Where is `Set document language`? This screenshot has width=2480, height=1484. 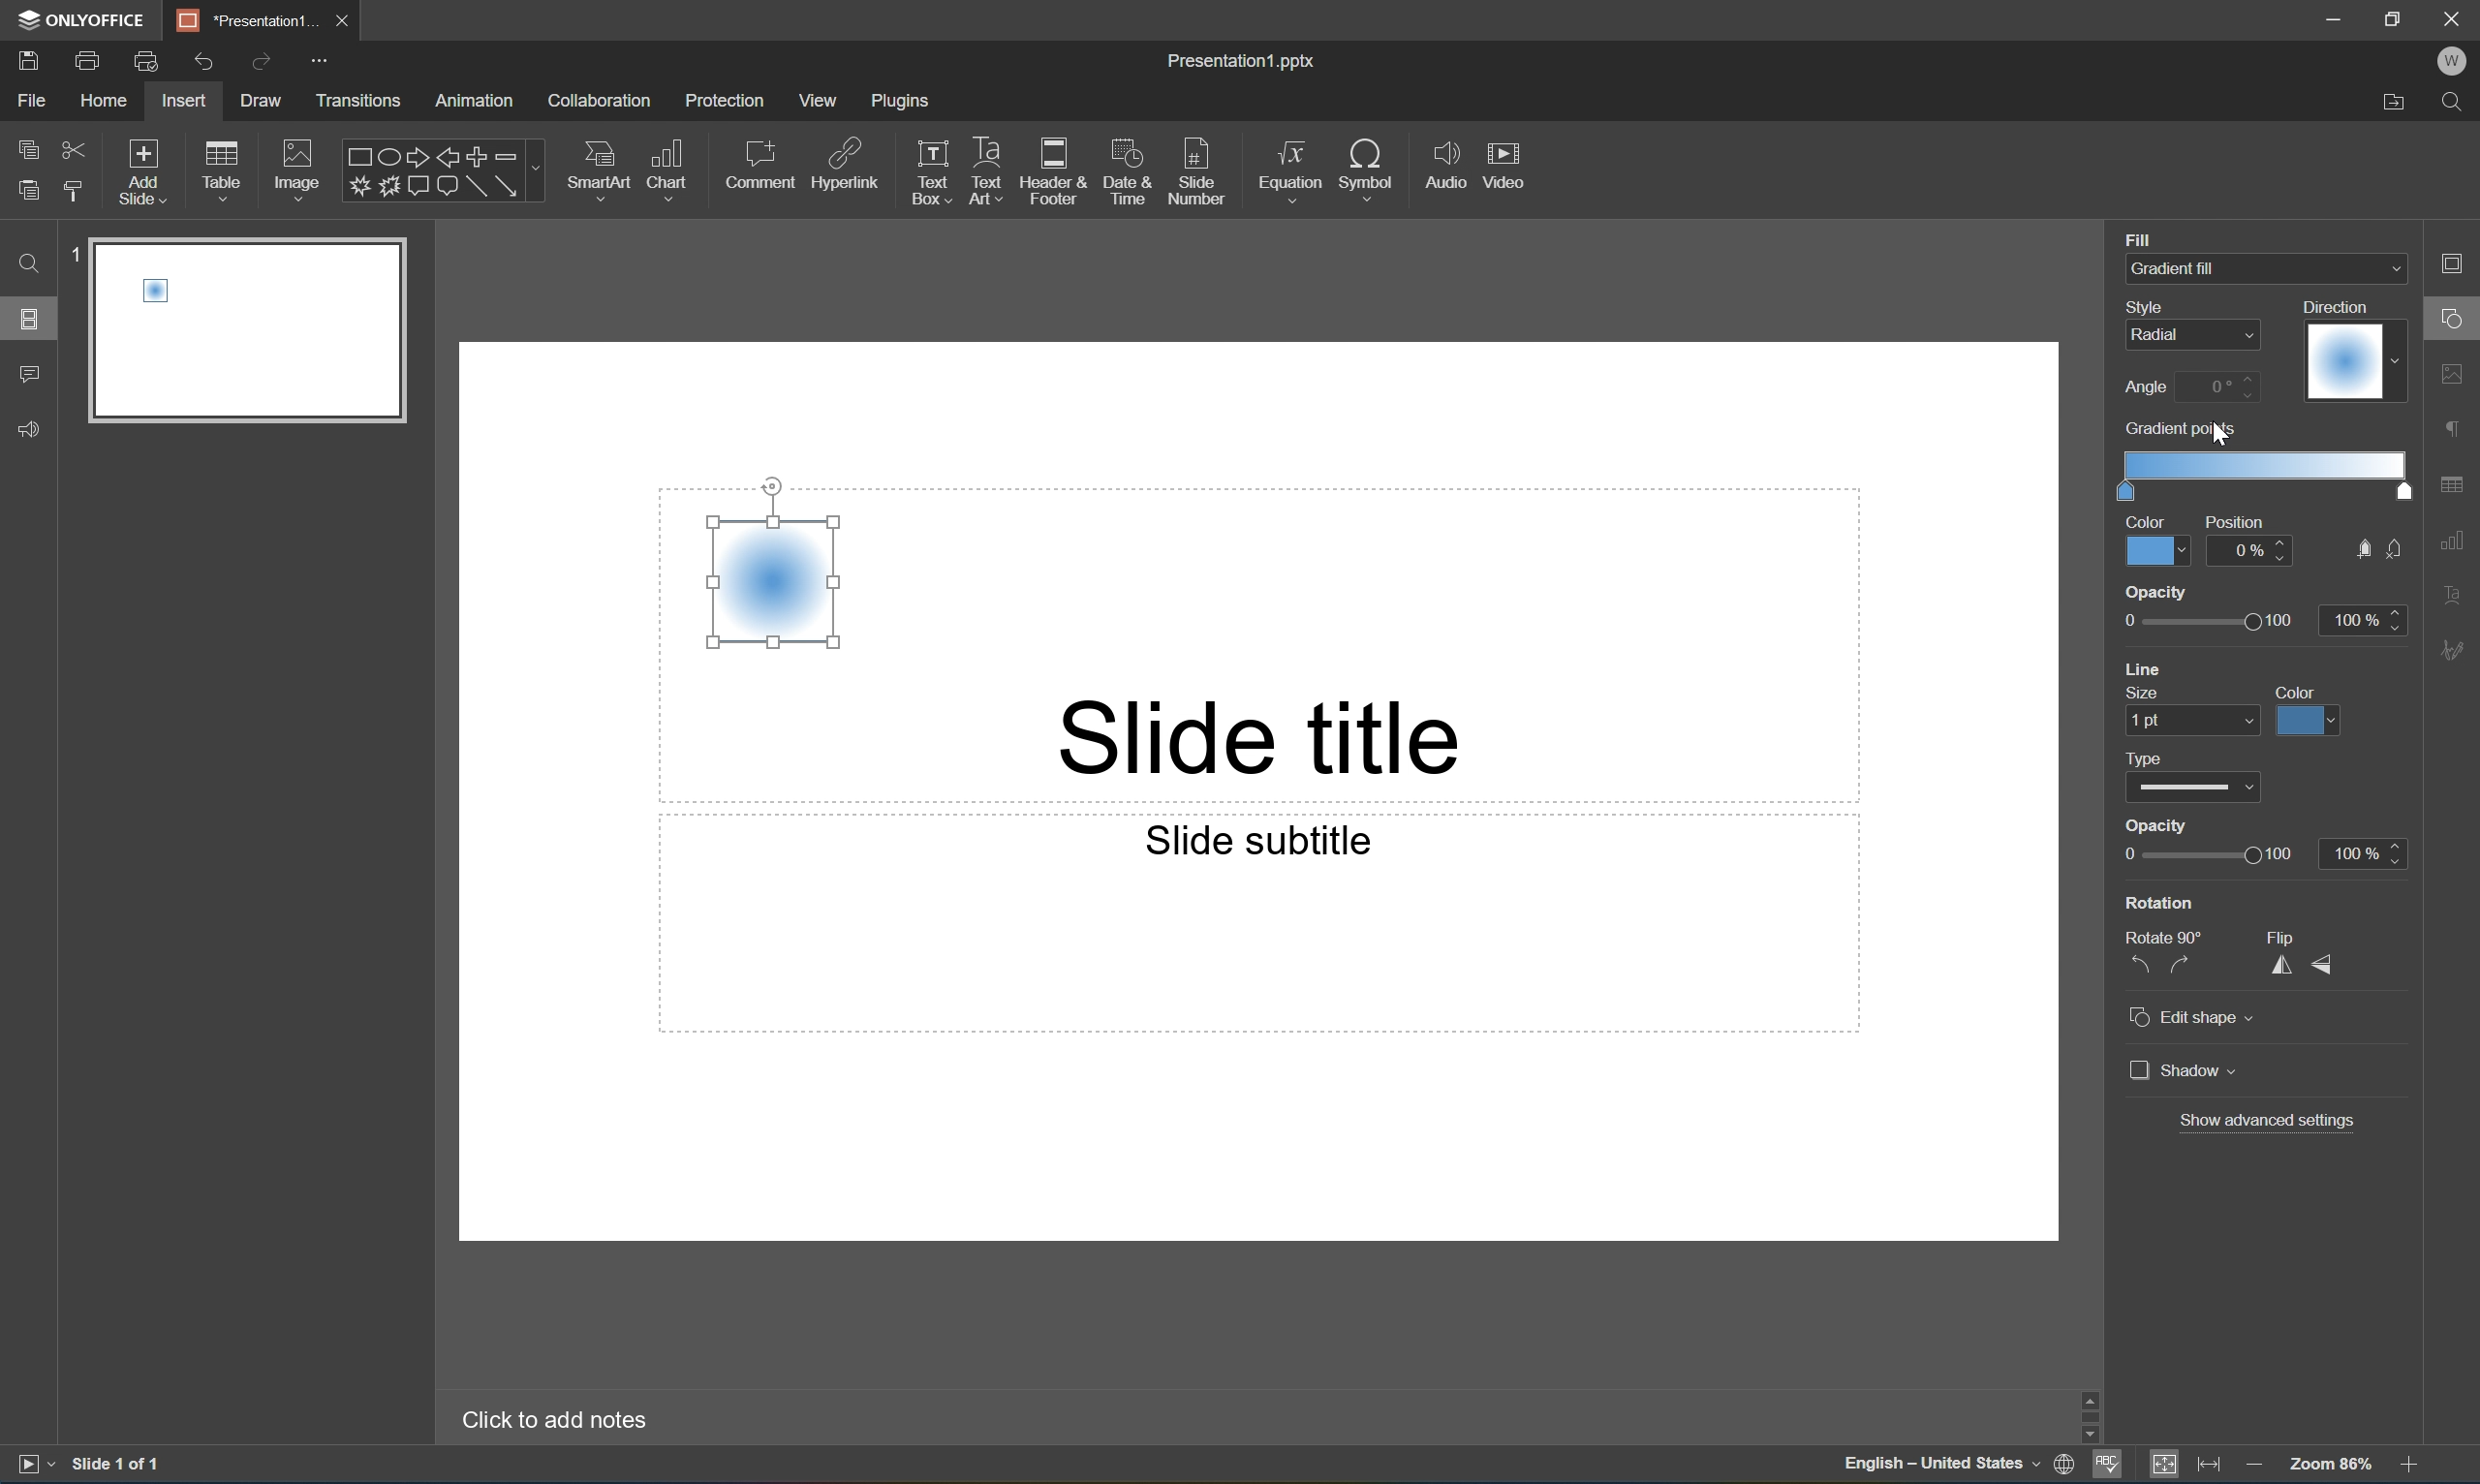
Set document language is located at coordinates (2065, 1467).